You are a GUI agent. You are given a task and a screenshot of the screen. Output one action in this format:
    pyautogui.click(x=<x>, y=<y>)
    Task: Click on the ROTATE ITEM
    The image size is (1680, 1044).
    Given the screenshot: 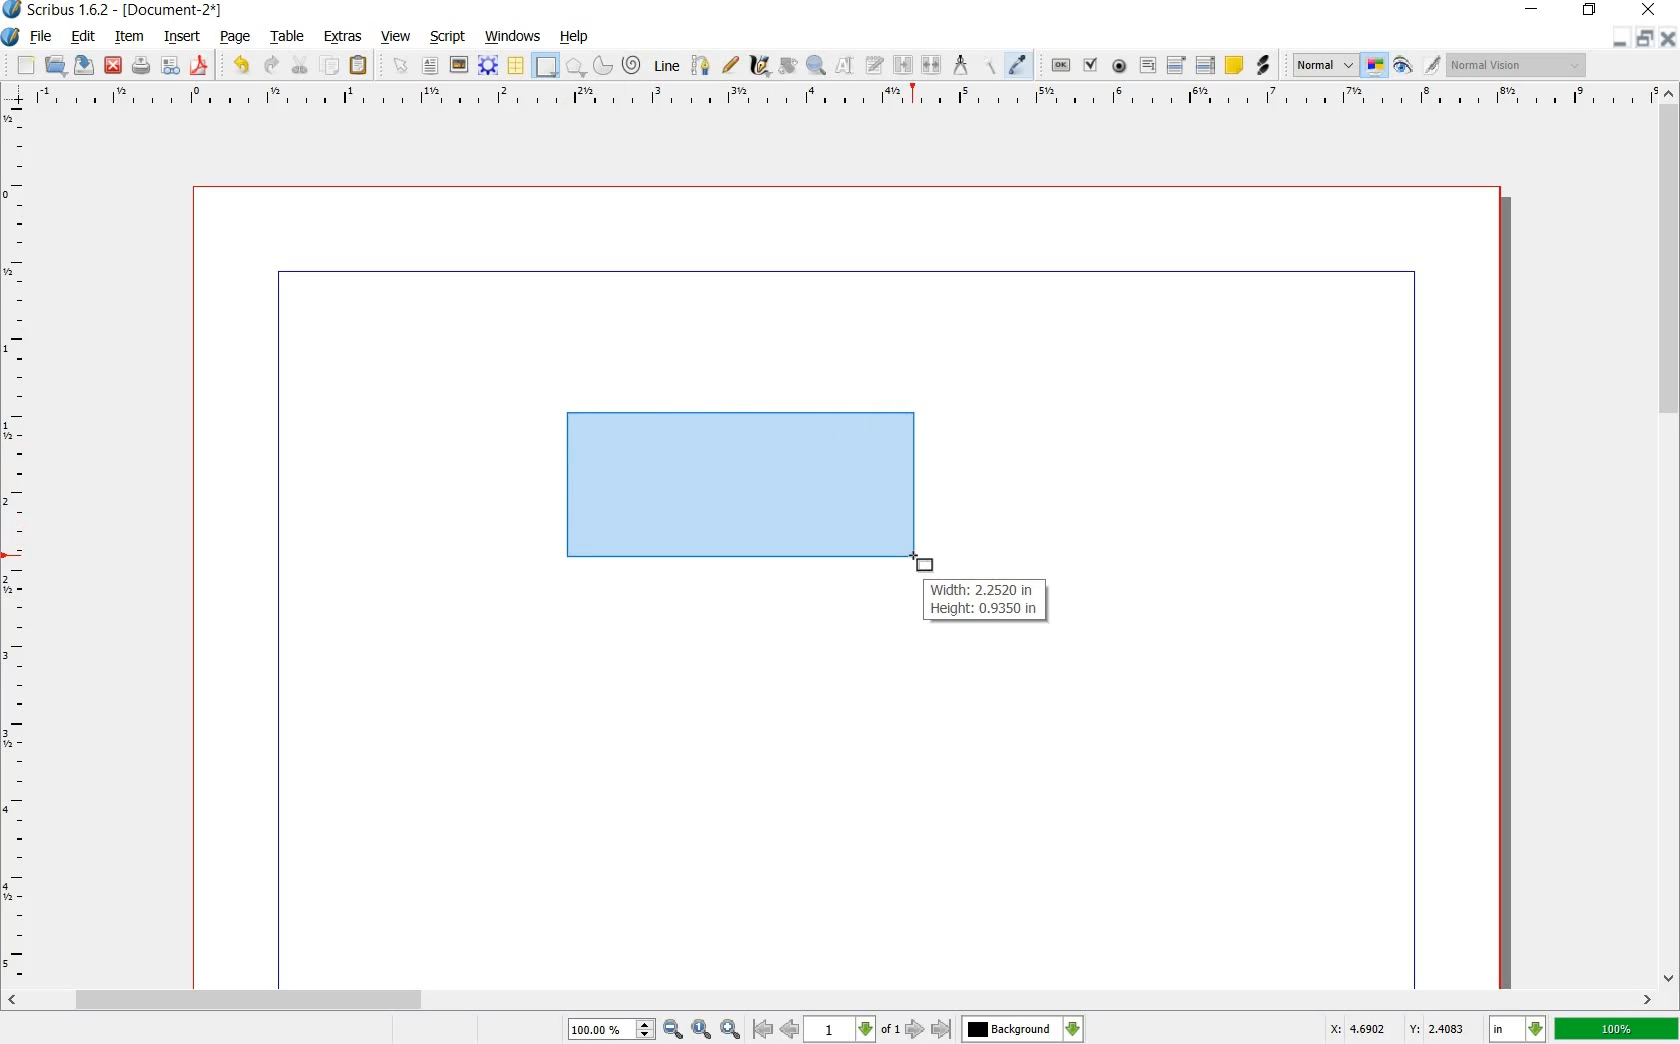 What is the action you would take?
    pyautogui.click(x=789, y=63)
    